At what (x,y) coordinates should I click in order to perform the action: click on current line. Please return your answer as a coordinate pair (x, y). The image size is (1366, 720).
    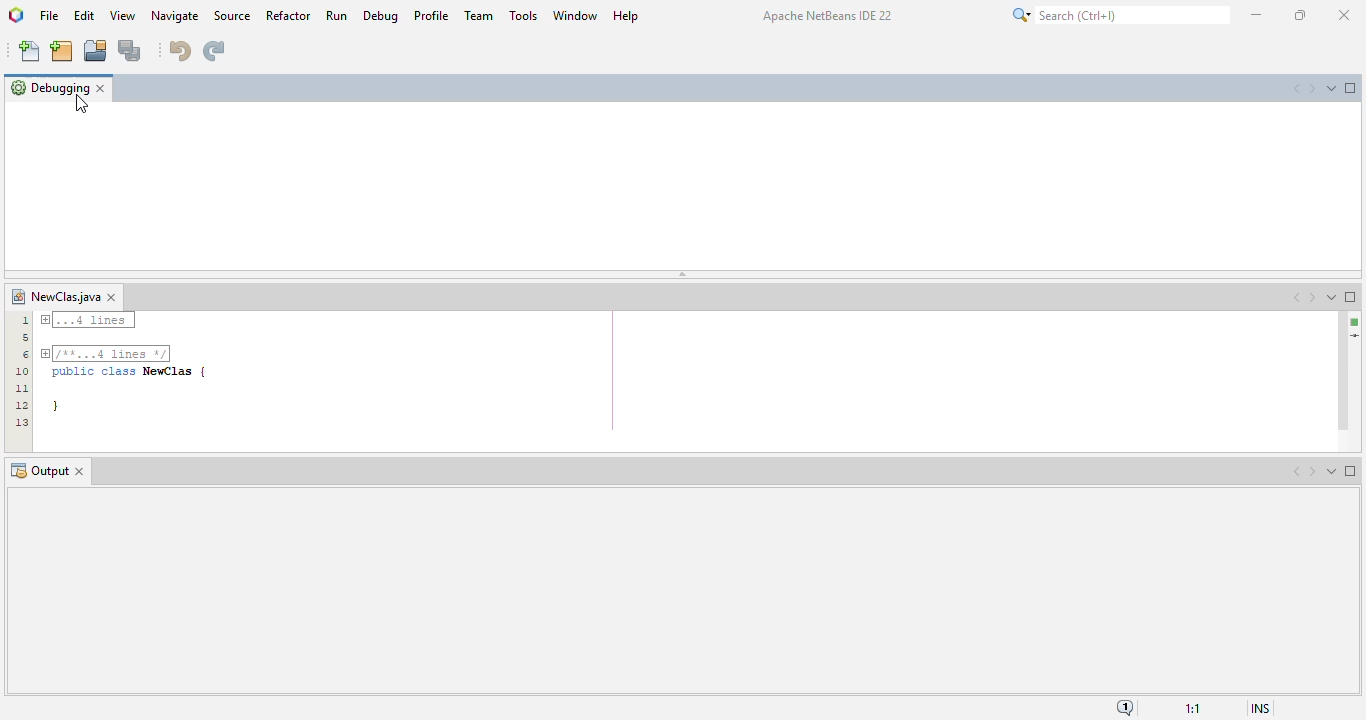
    Looking at the image, I should click on (1353, 337).